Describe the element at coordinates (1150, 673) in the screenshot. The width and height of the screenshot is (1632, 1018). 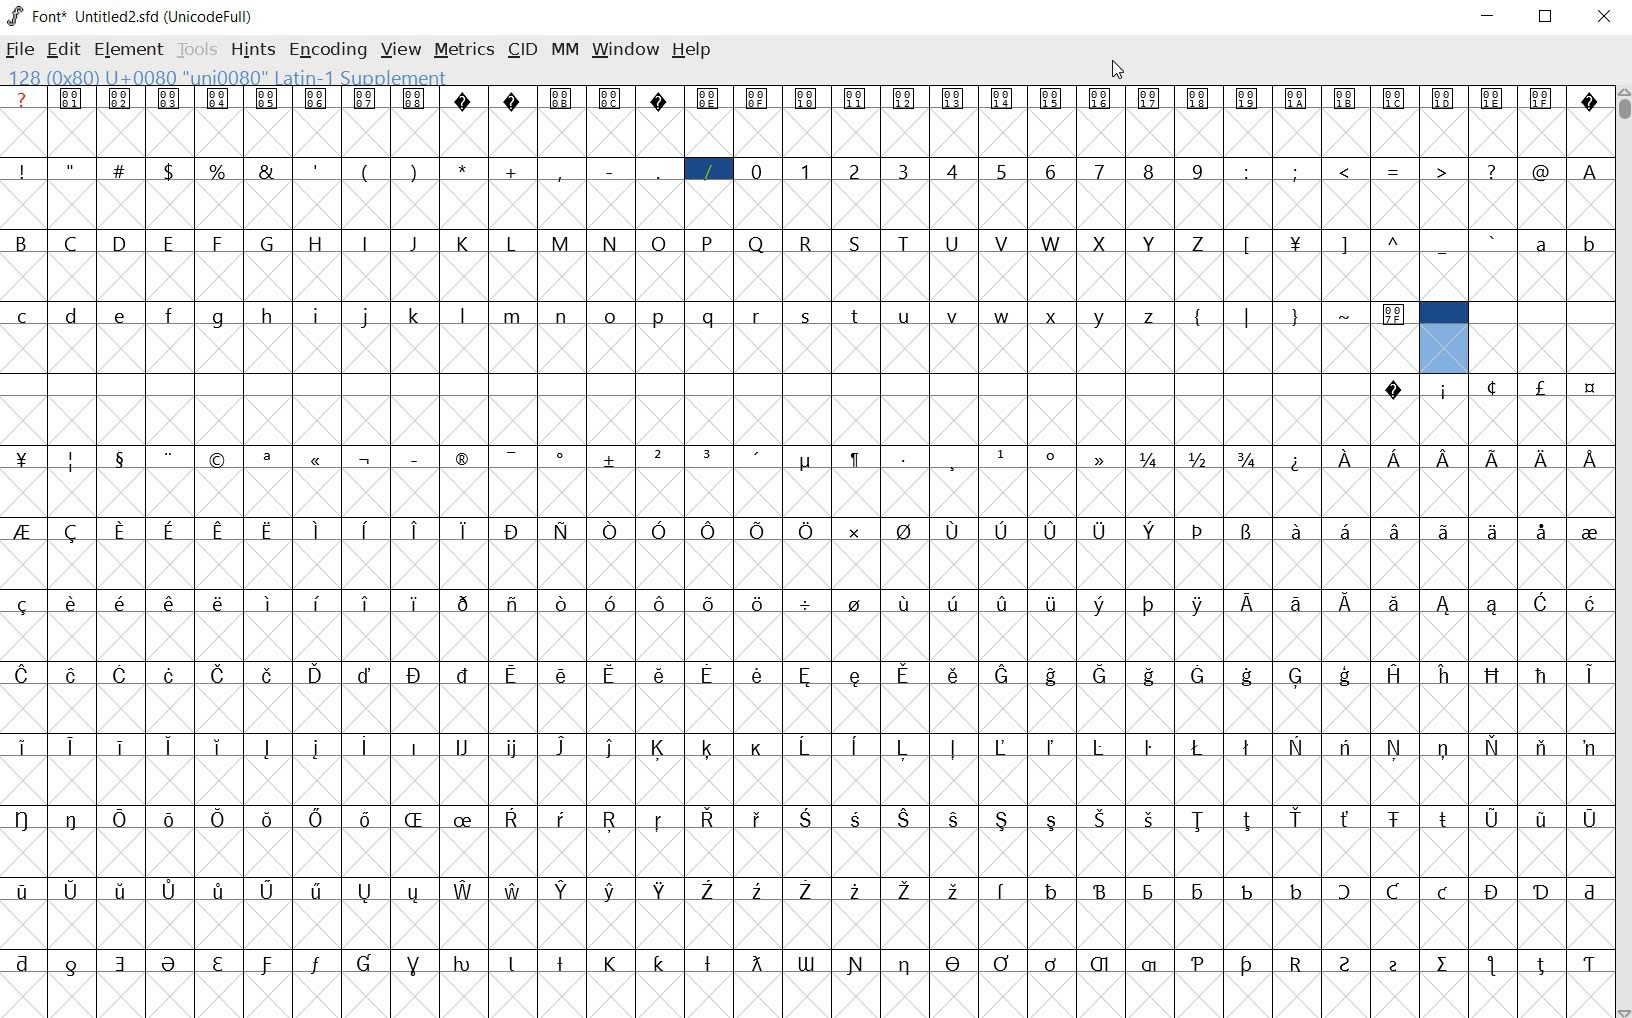
I see `Symbol` at that location.